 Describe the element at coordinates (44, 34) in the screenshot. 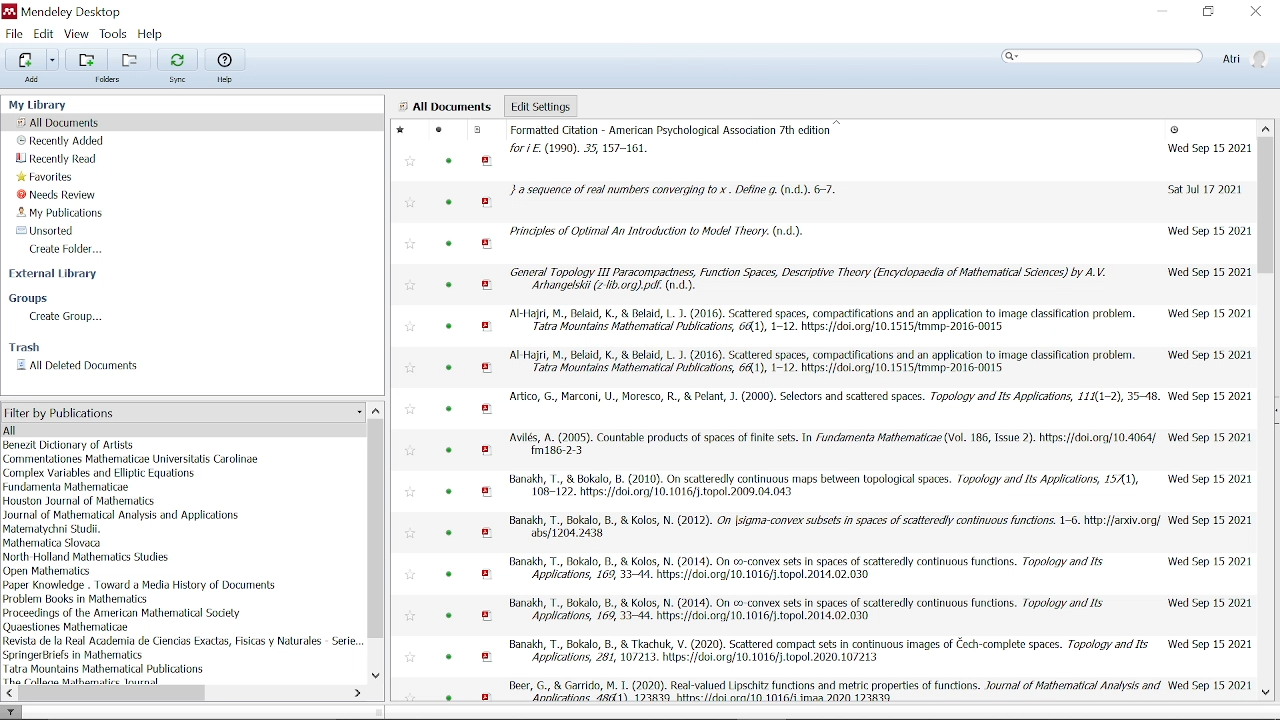

I see `Edit` at that location.